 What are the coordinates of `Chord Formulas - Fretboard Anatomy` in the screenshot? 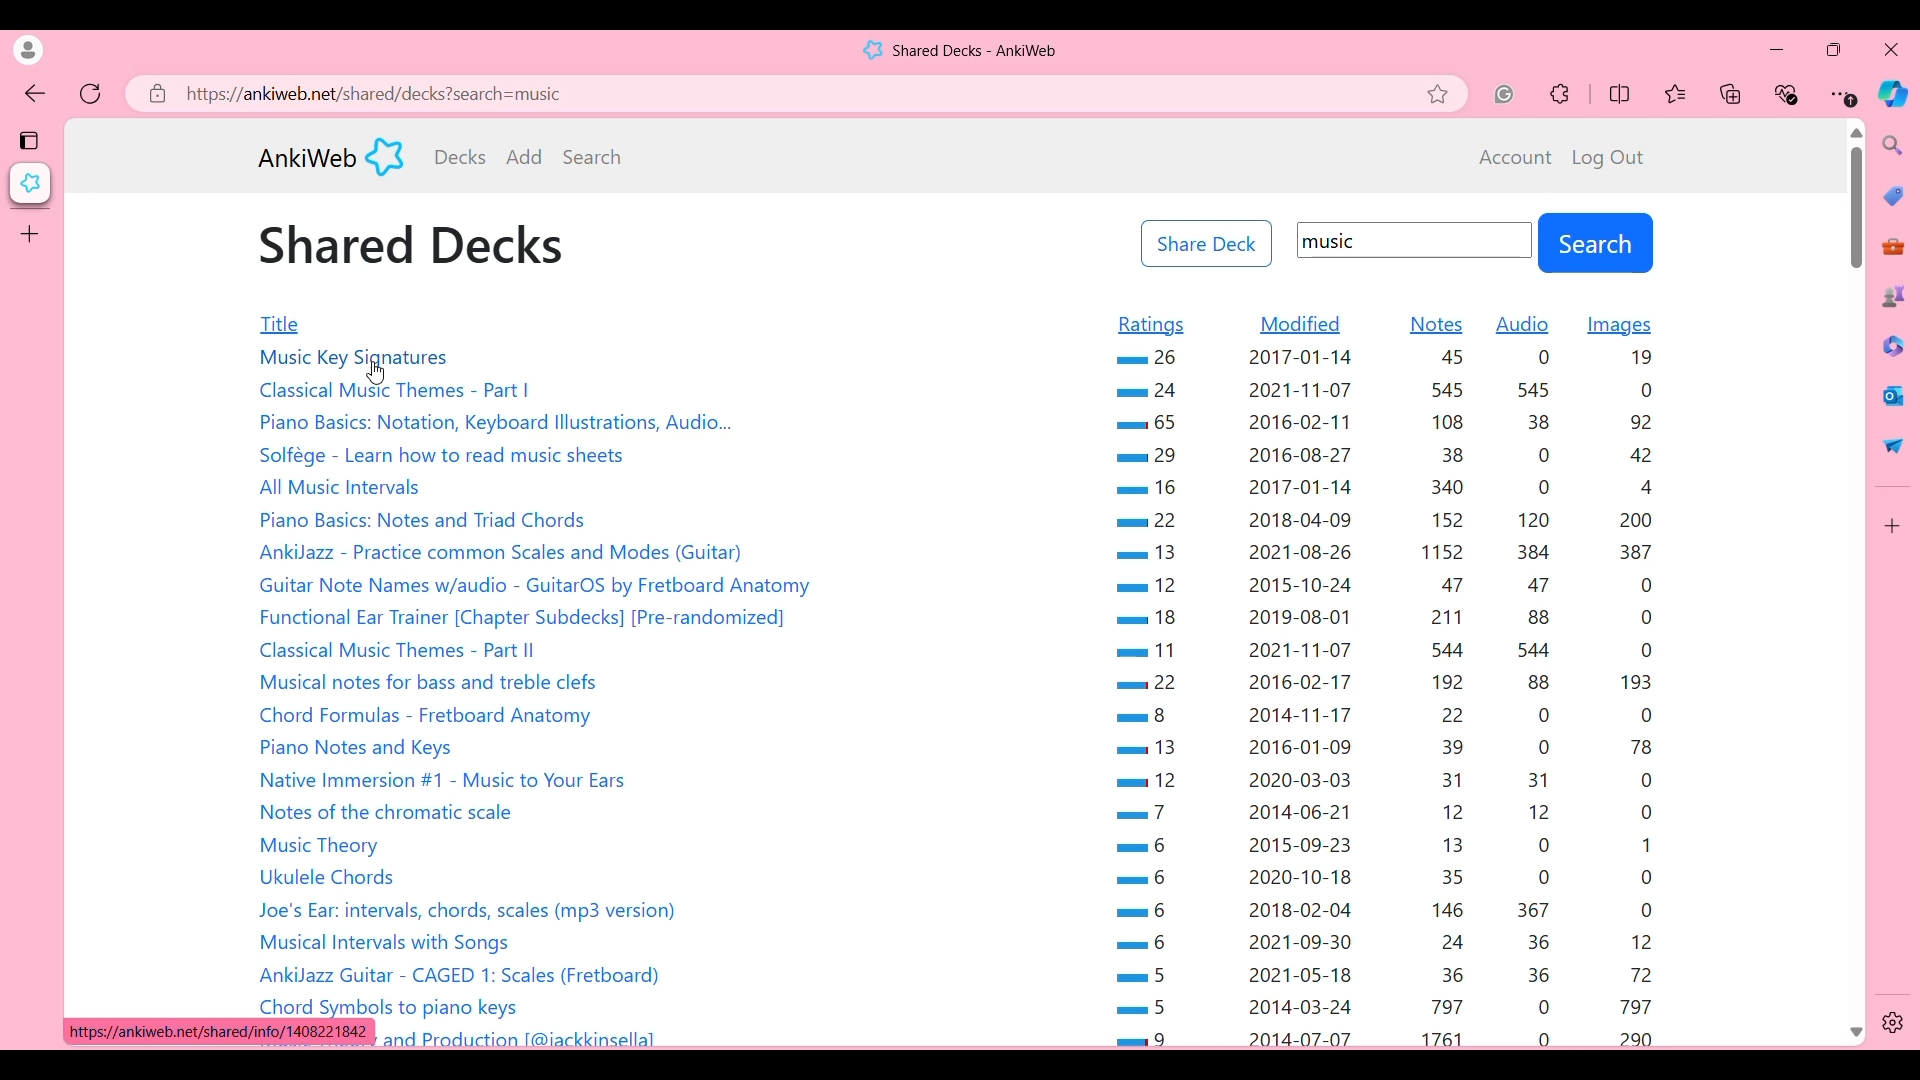 It's located at (426, 715).